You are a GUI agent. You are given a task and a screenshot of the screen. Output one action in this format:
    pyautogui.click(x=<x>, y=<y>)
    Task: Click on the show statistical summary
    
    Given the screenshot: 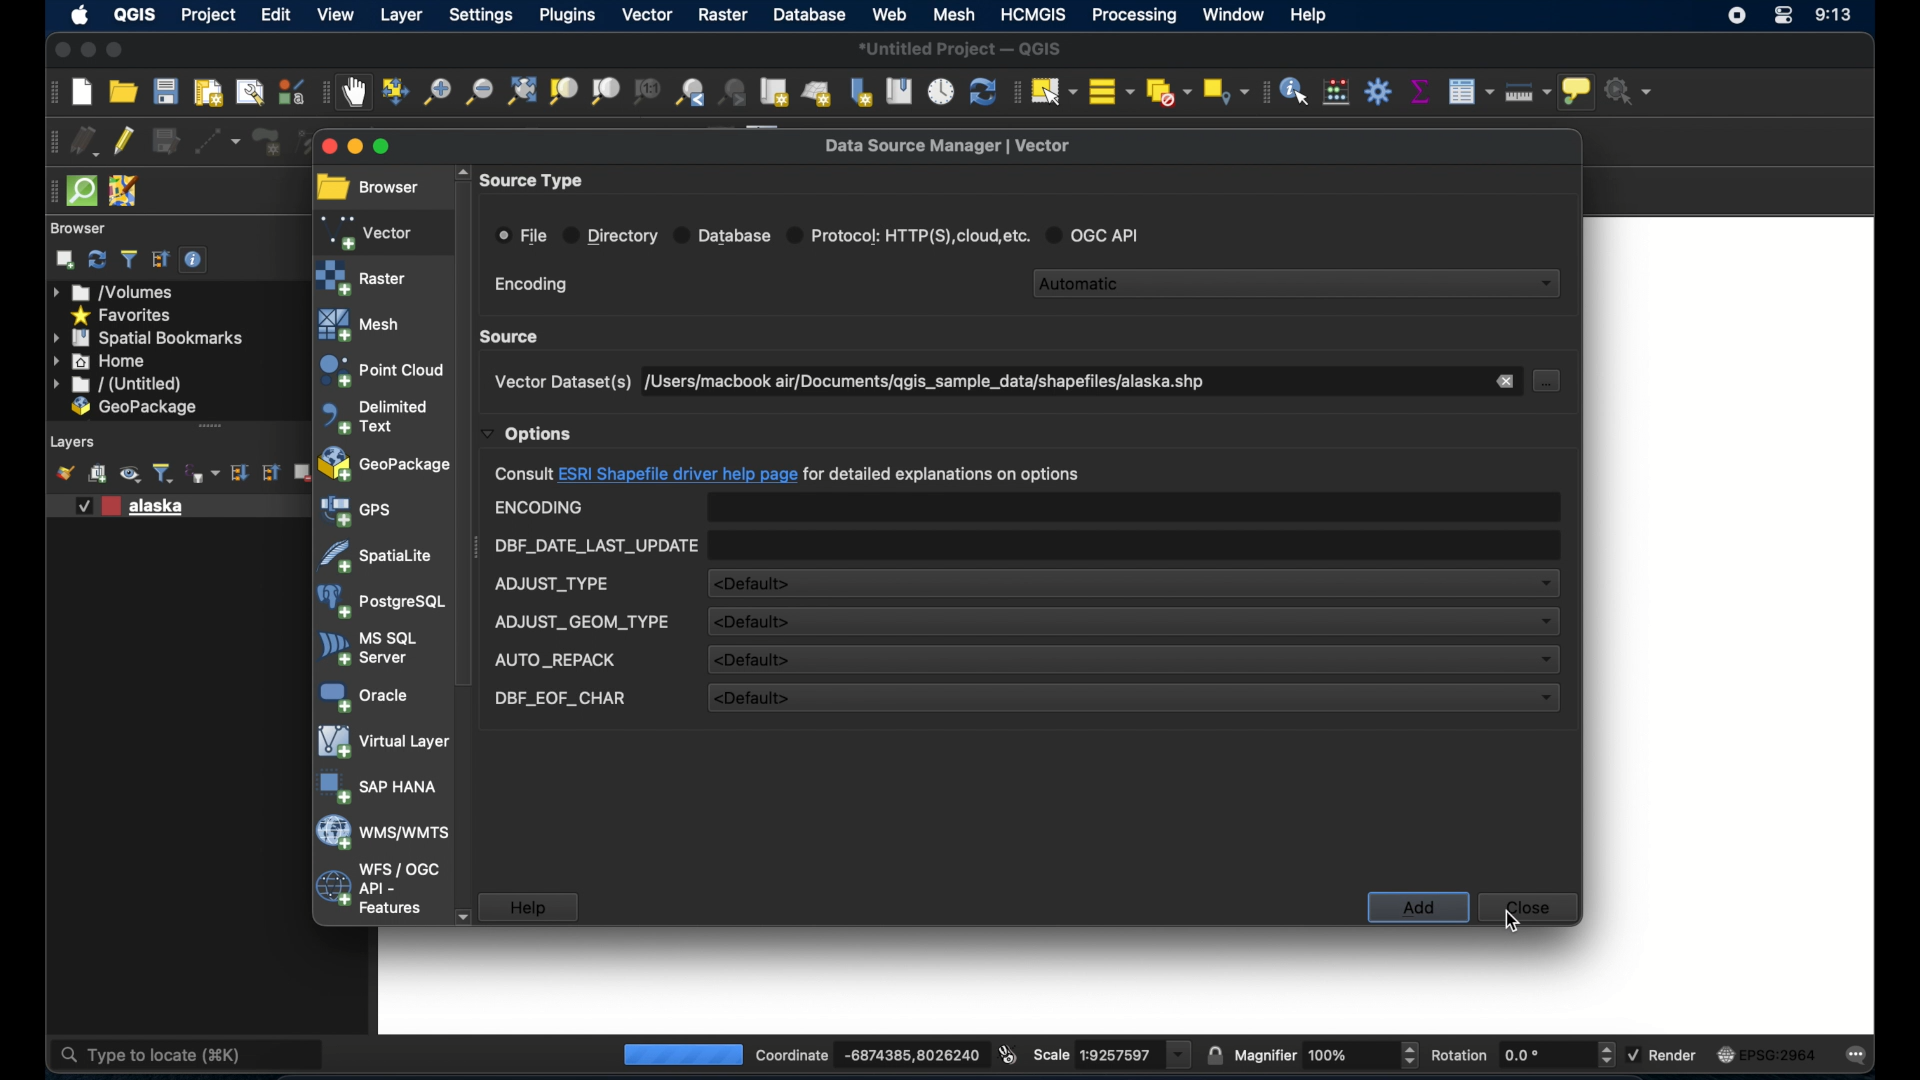 What is the action you would take?
    pyautogui.click(x=1419, y=88)
    